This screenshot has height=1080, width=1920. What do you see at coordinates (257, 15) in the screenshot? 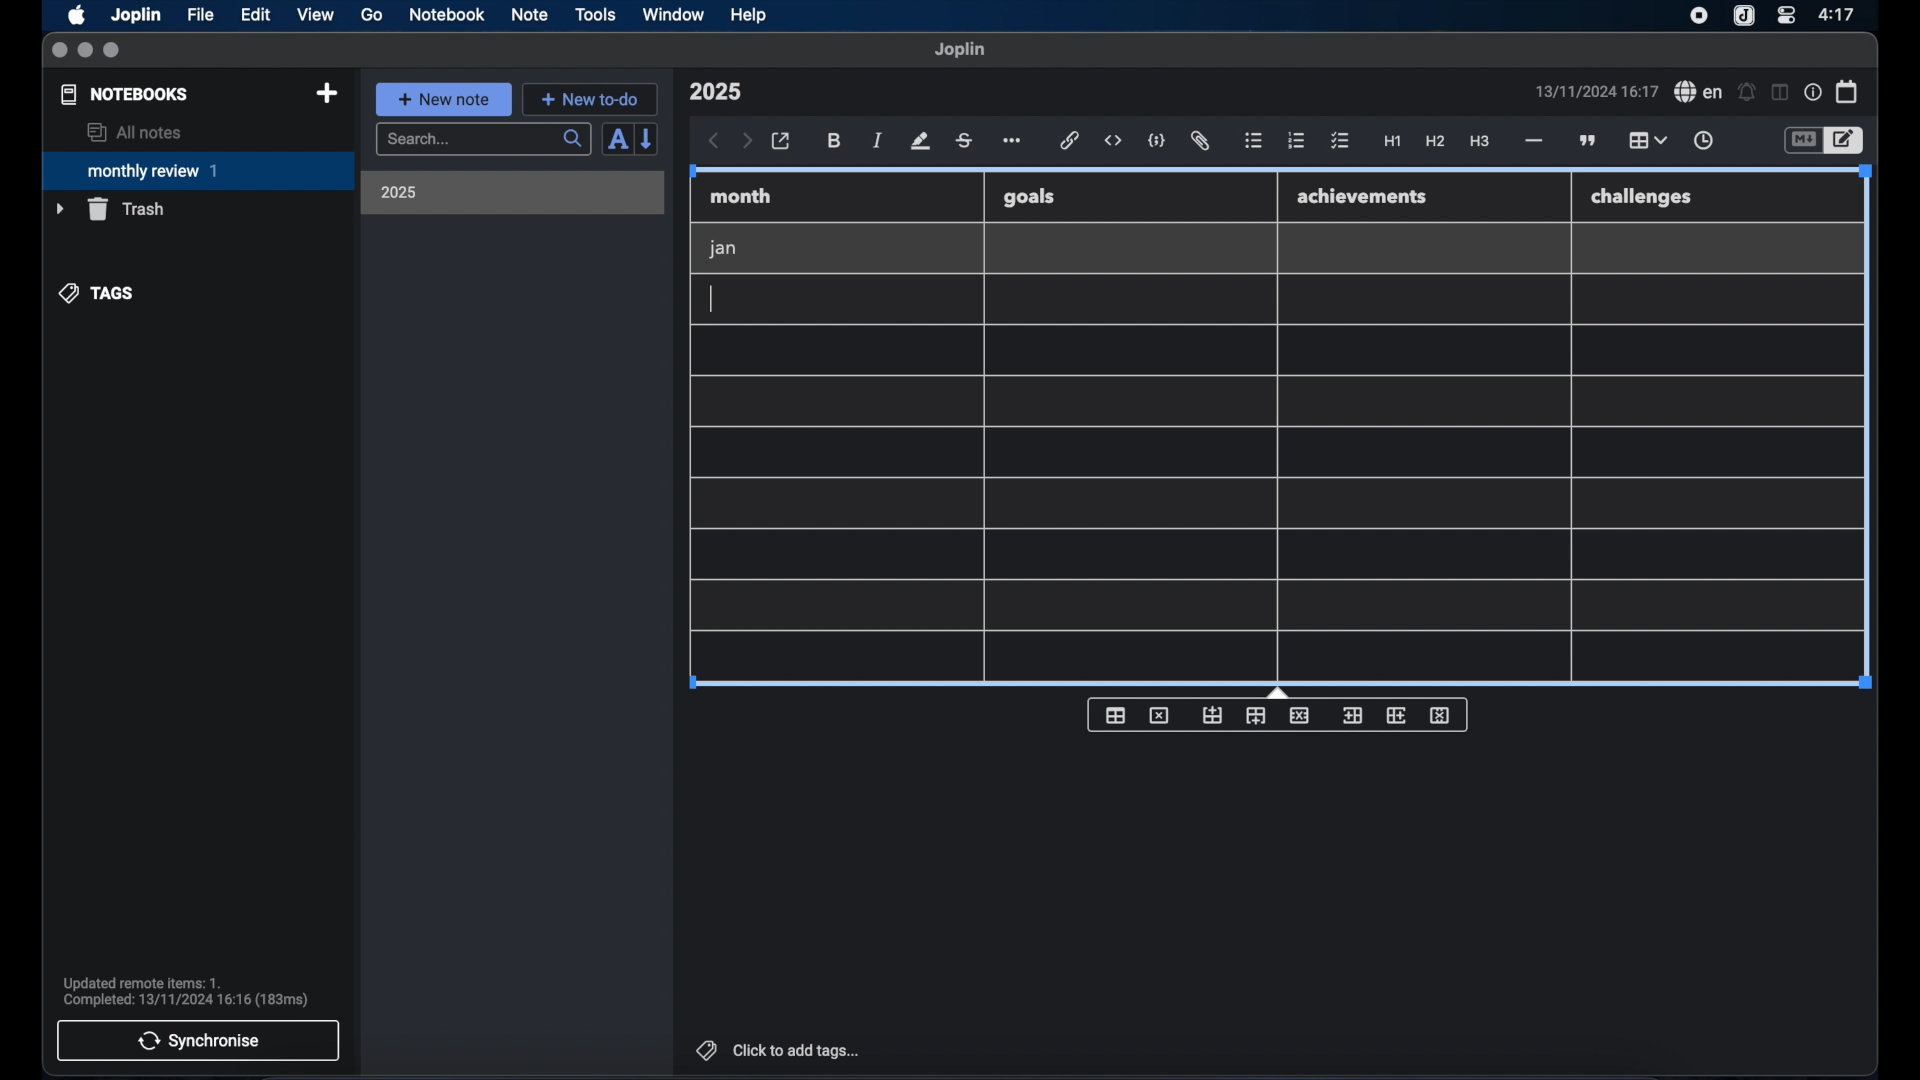
I see `edit` at bounding box center [257, 15].